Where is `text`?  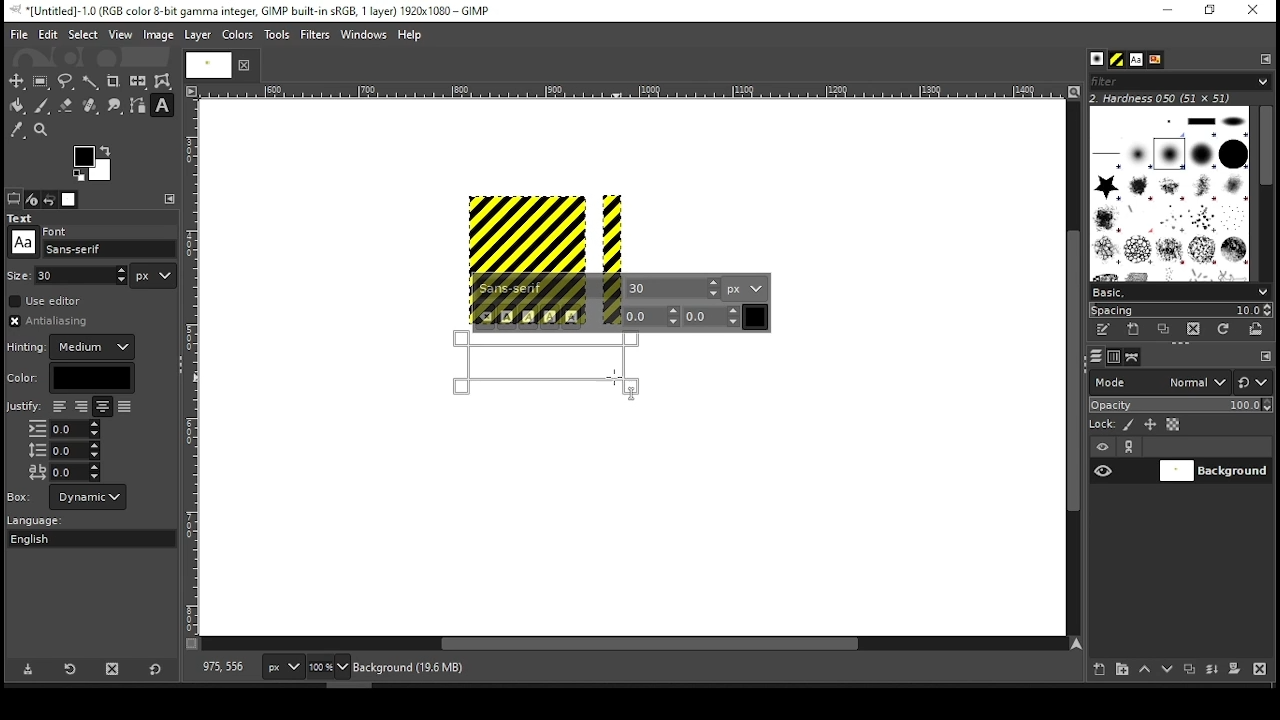
text is located at coordinates (23, 218).